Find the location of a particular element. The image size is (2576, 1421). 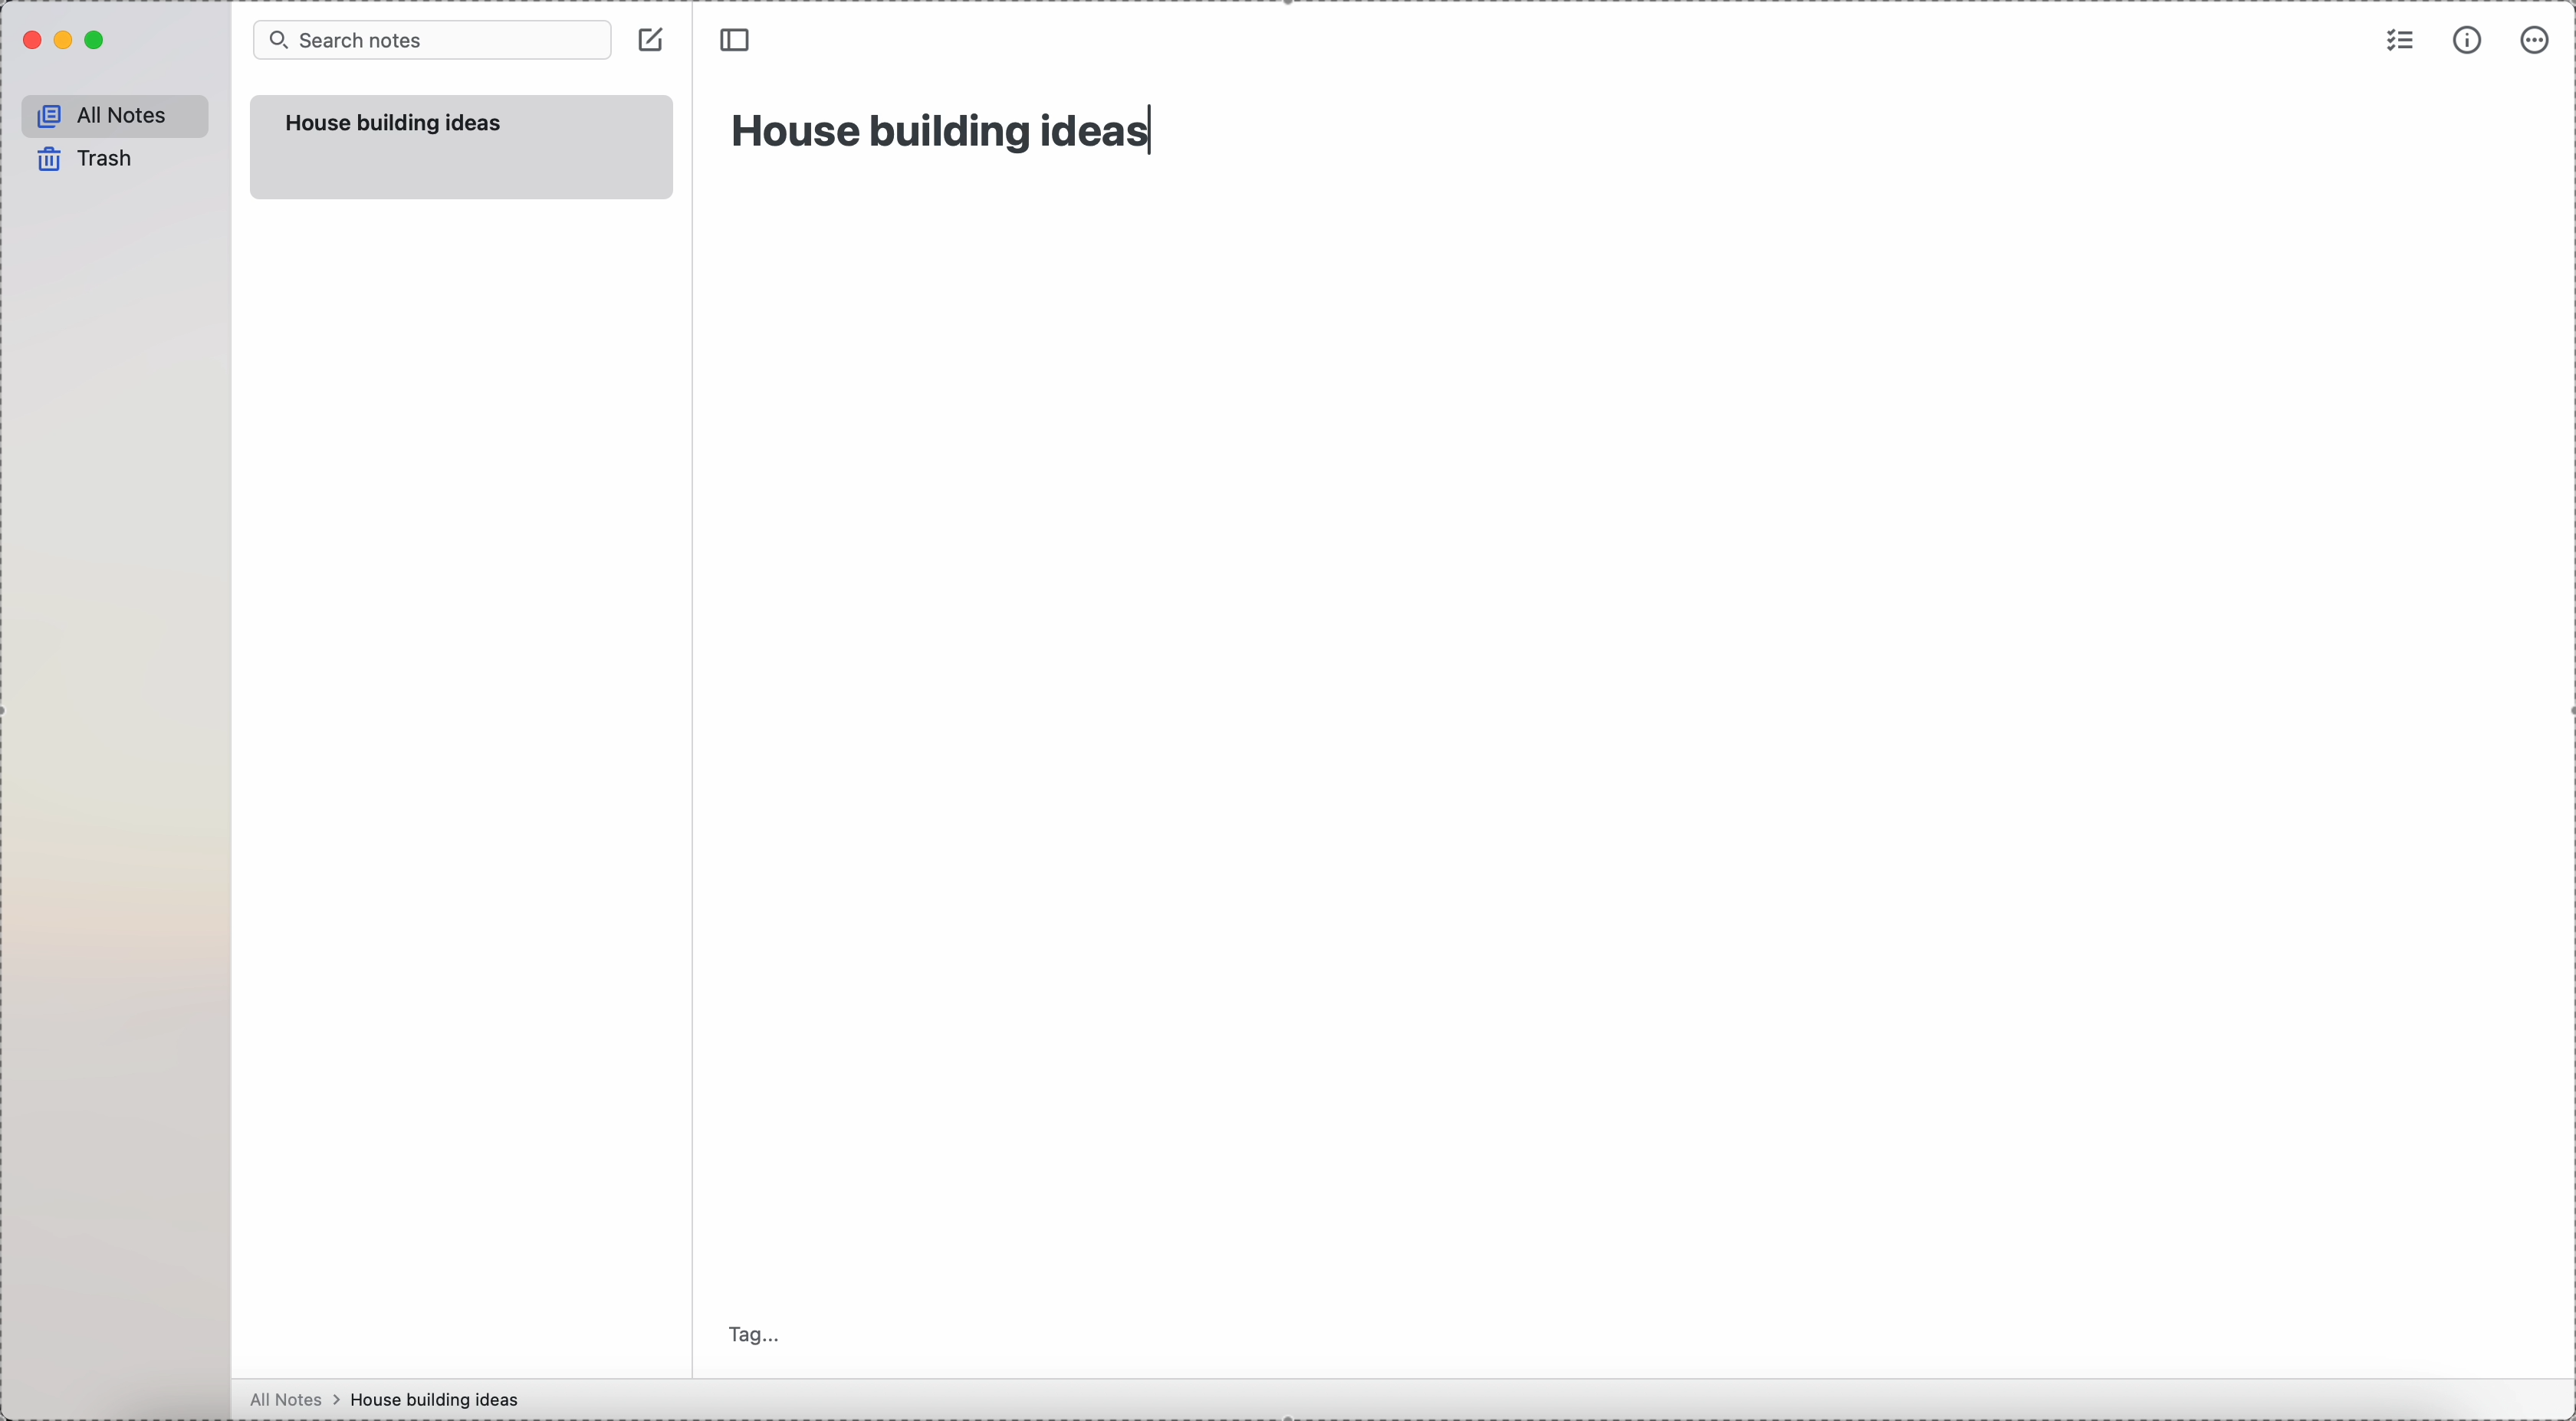

maximize Simplenote is located at coordinates (102, 41).